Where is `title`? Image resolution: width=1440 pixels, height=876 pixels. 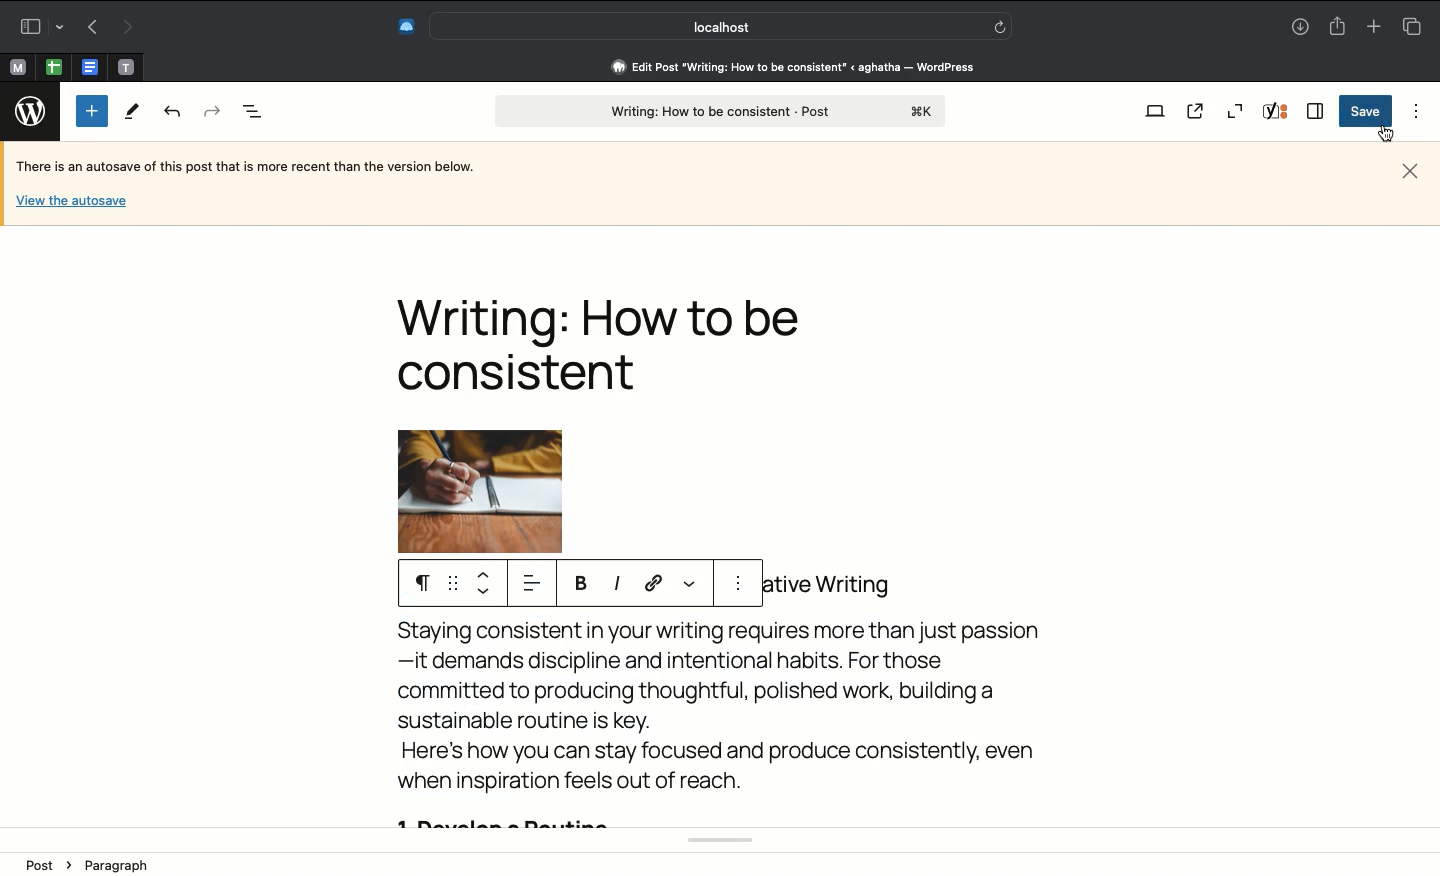 title is located at coordinates (832, 583).